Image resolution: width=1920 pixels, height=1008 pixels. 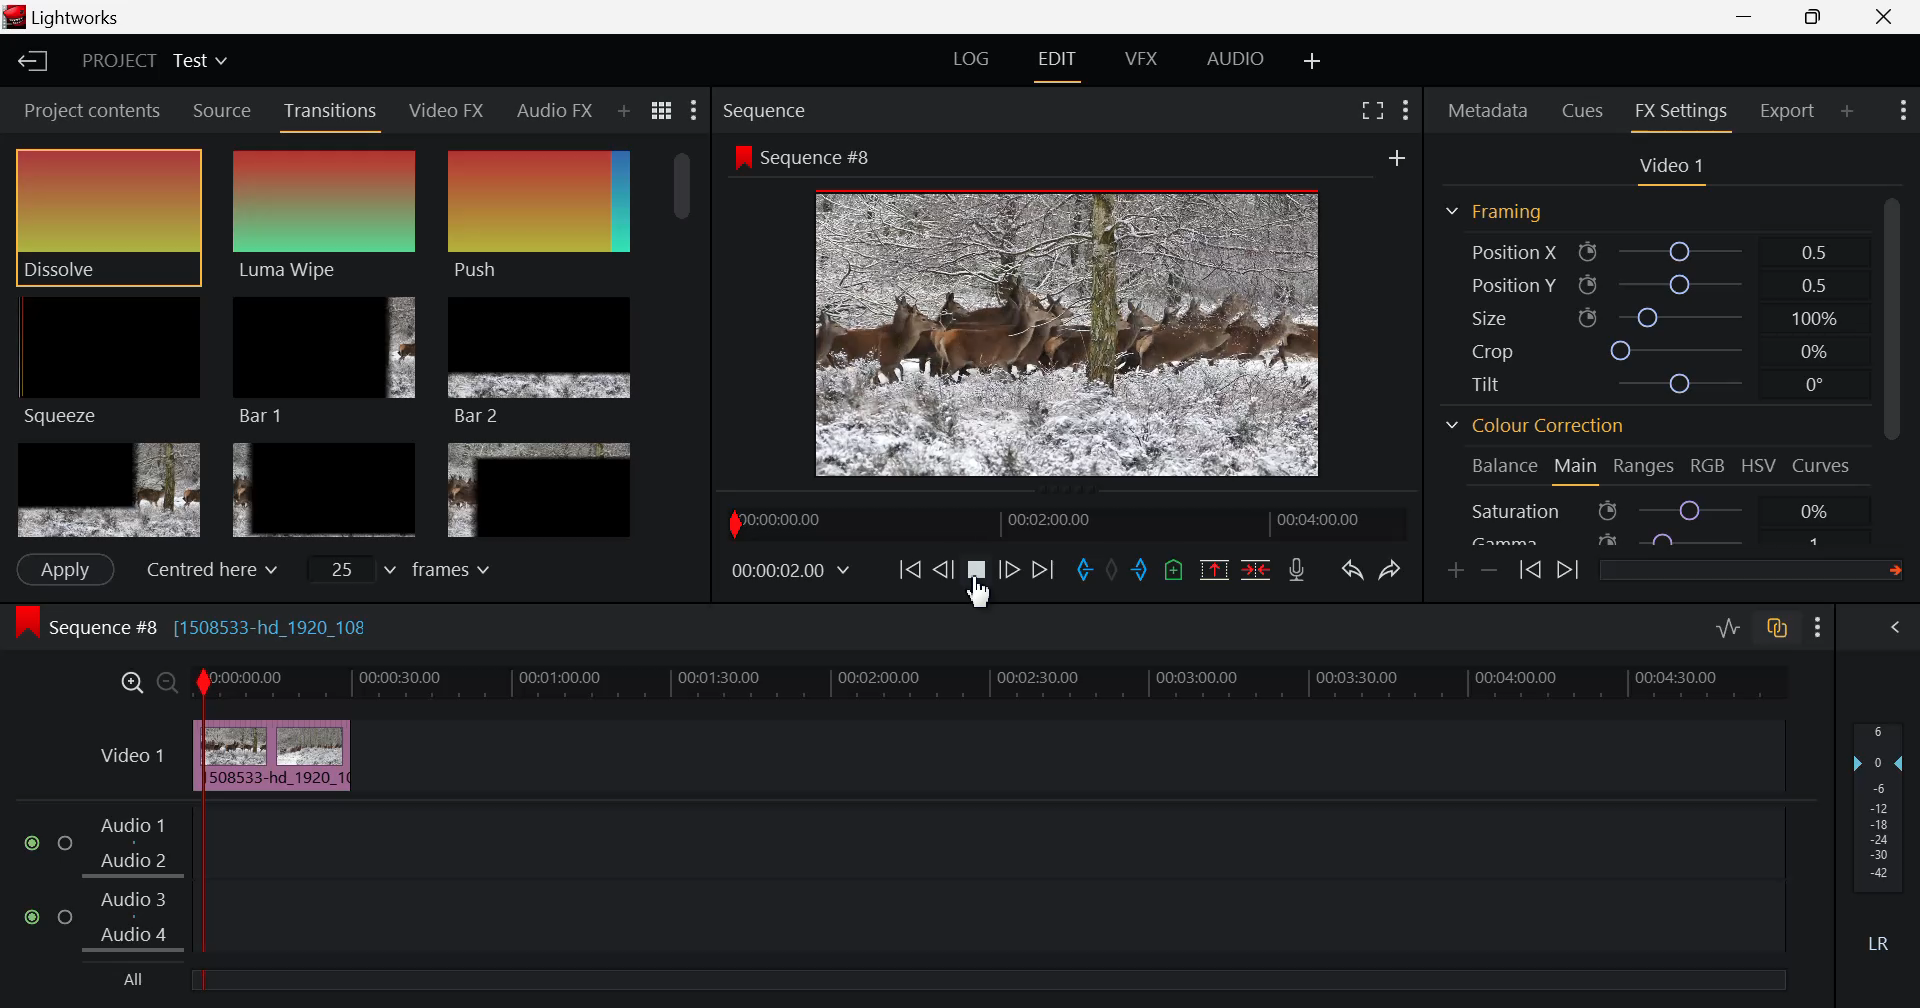 I want to click on EDIT Tab Open, so click(x=1061, y=59).